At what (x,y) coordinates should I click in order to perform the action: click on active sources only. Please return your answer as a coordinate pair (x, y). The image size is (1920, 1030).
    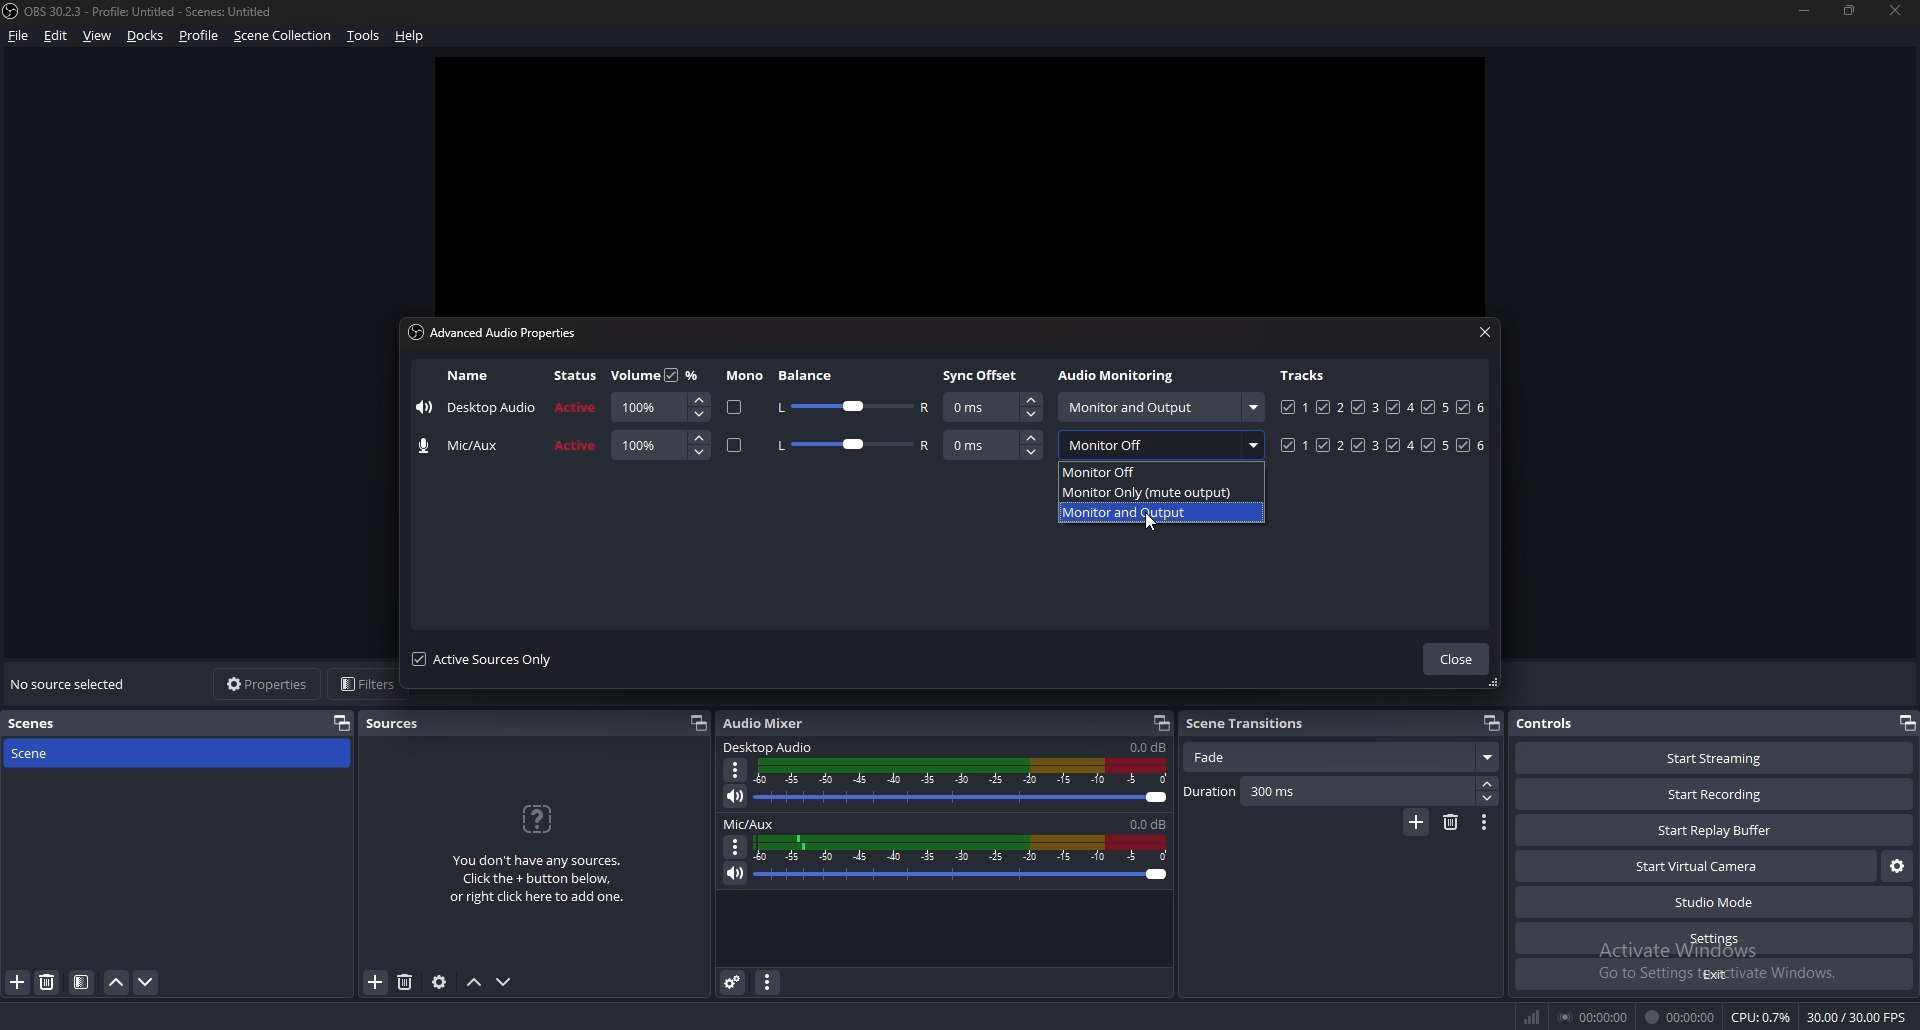
    Looking at the image, I should click on (490, 660).